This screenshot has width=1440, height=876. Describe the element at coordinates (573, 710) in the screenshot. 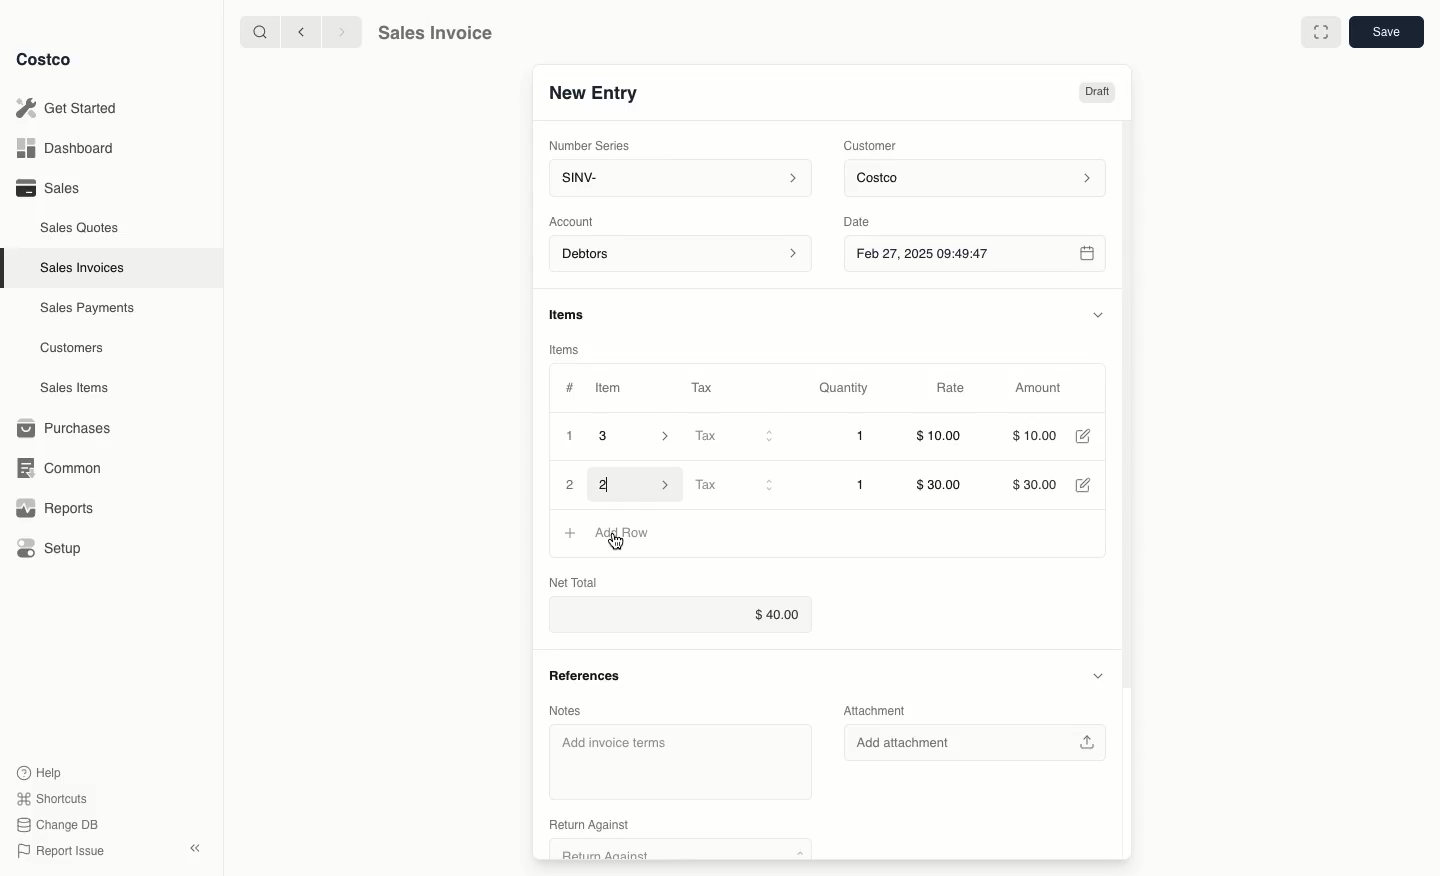

I see `Notes` at that location.